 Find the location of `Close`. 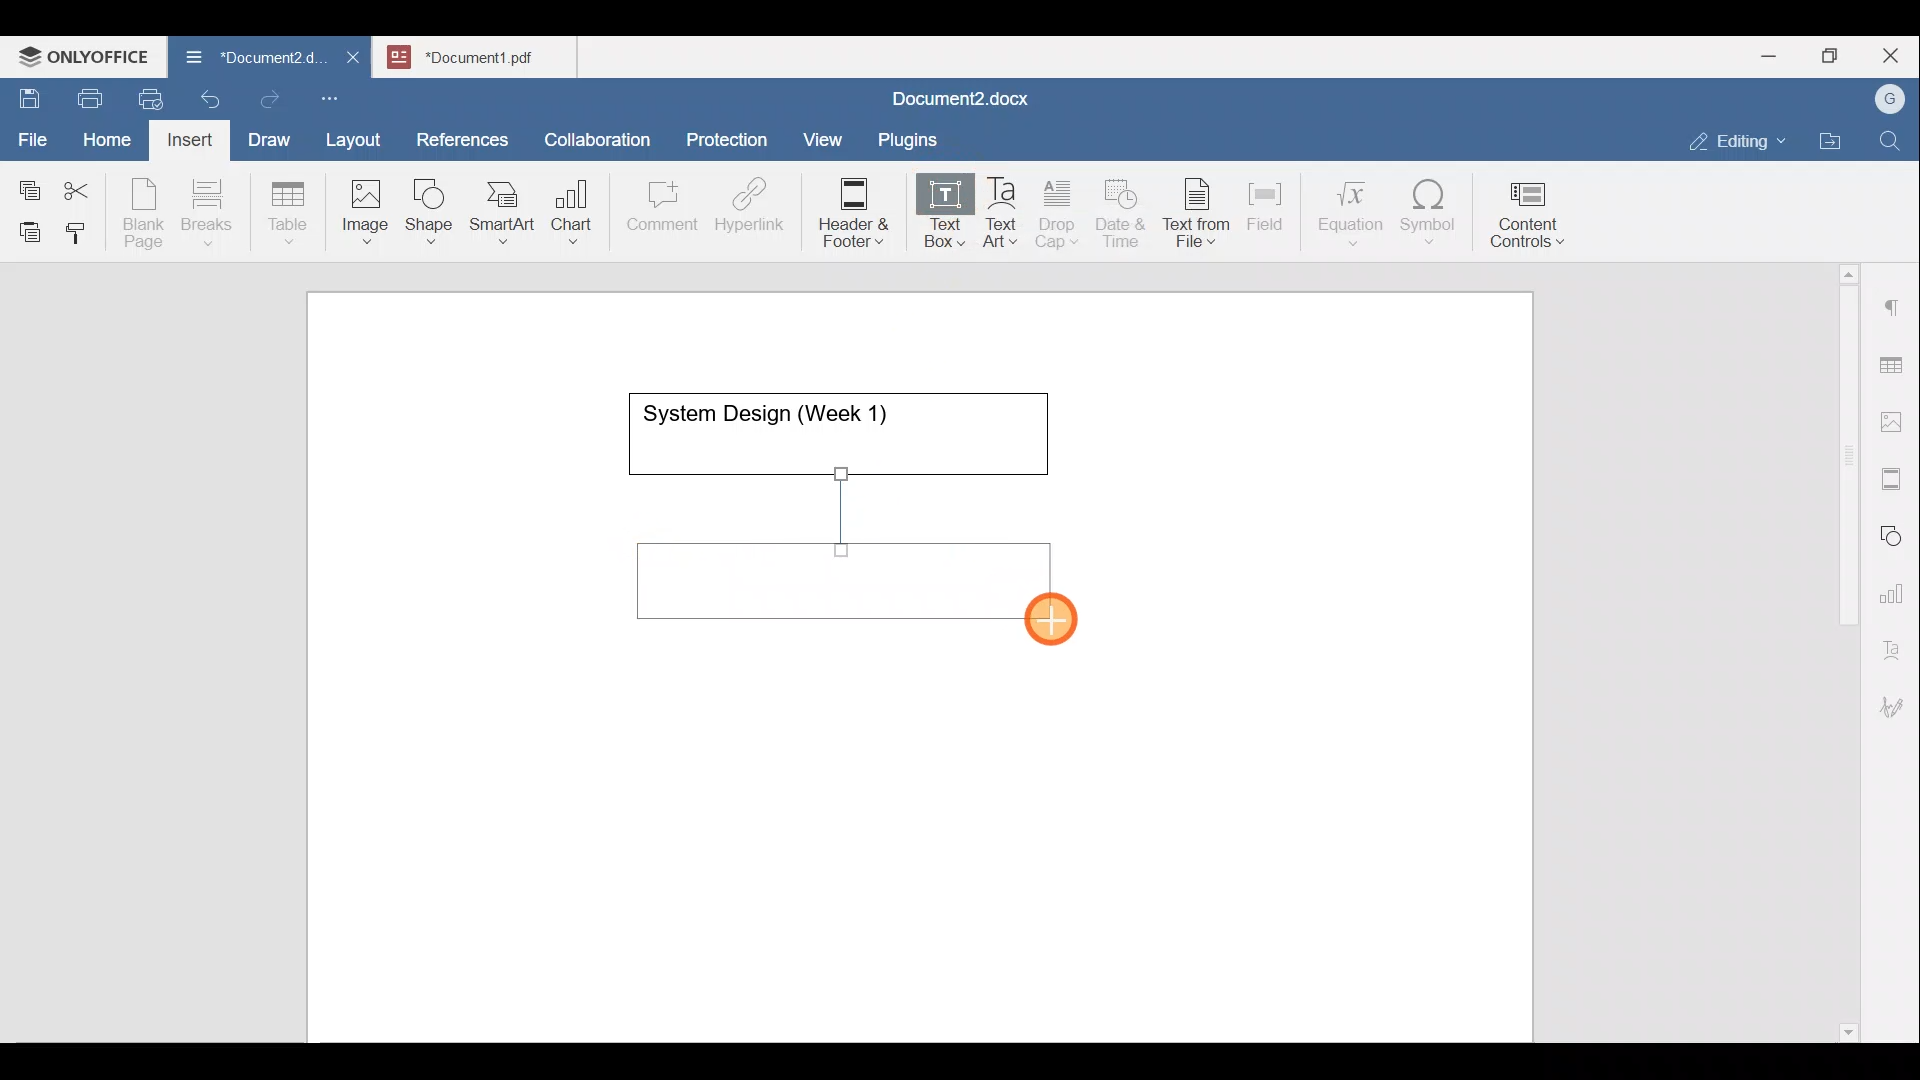

Close is located at coordinates (1894, 57).